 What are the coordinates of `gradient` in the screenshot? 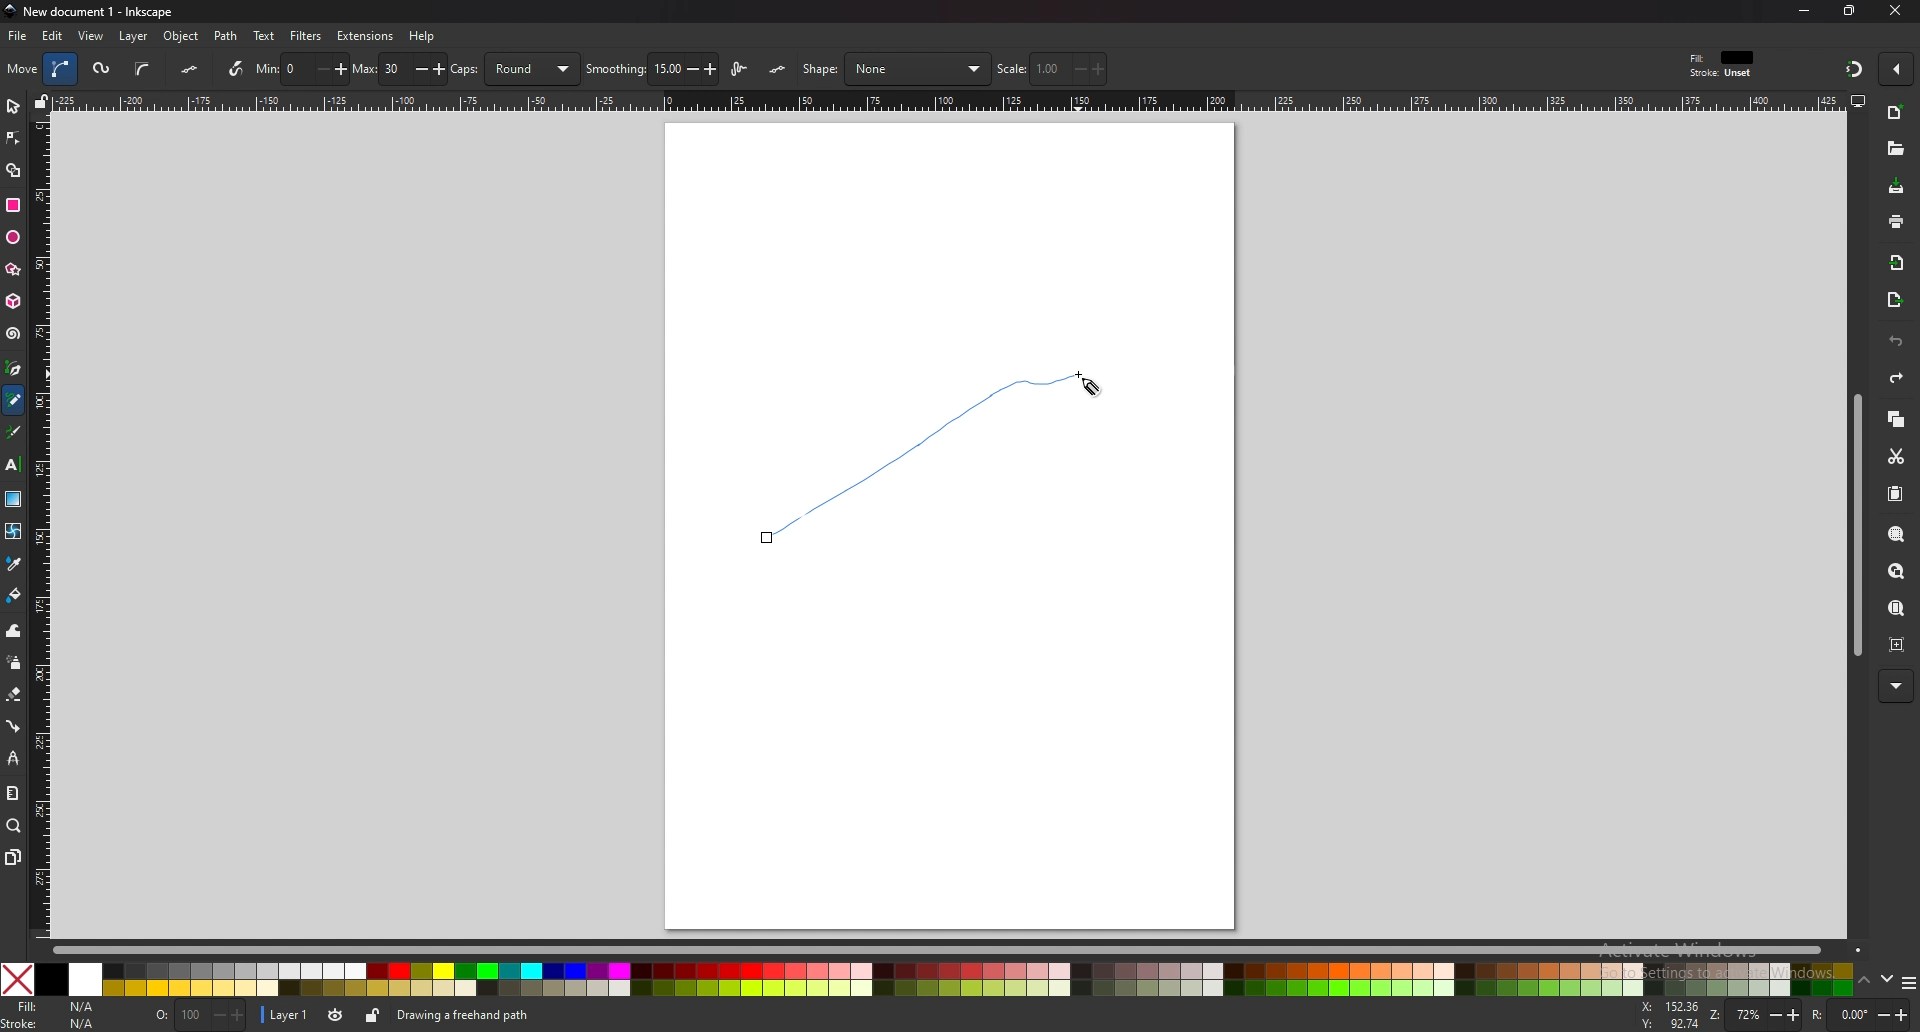 It's located at (13, 498).